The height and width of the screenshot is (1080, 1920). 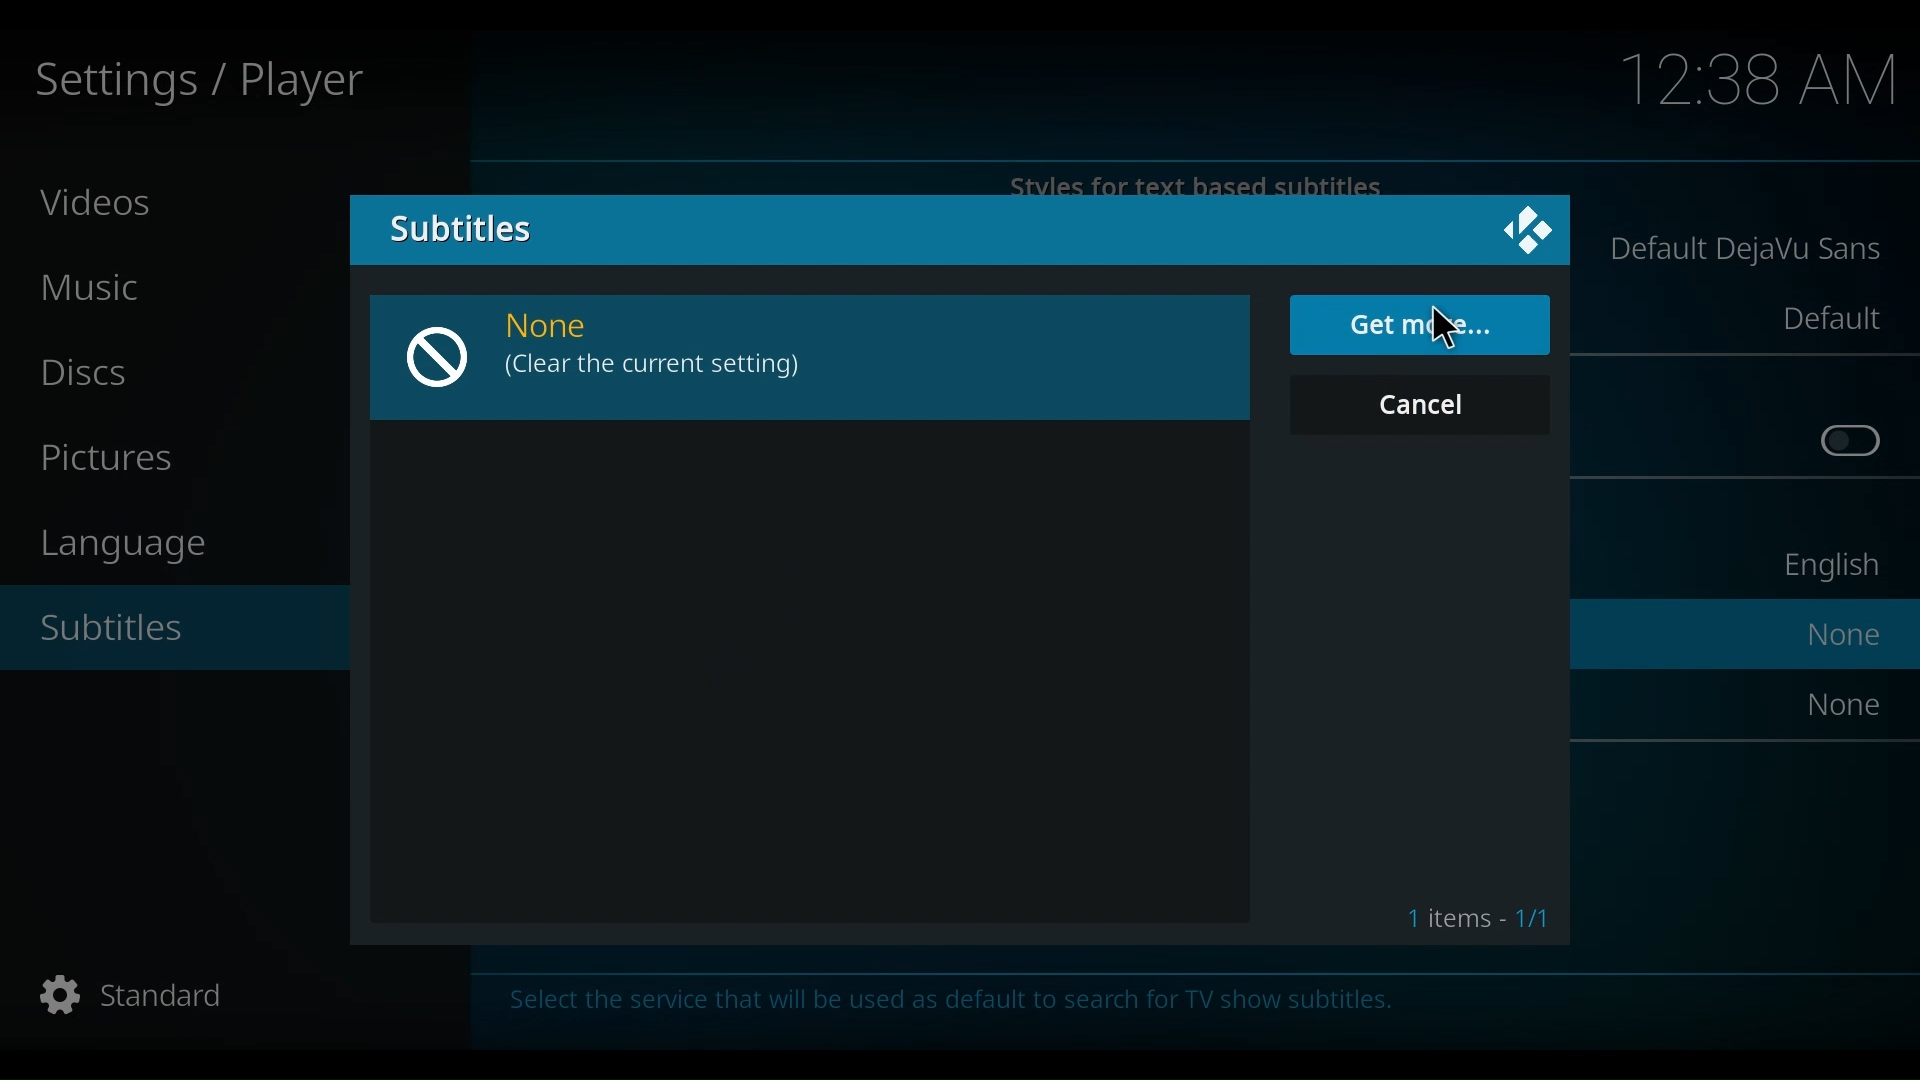 What do you see at coordinates (94, 373) in the screenshot?
I see `Discs` at bounding box center [94, 373].